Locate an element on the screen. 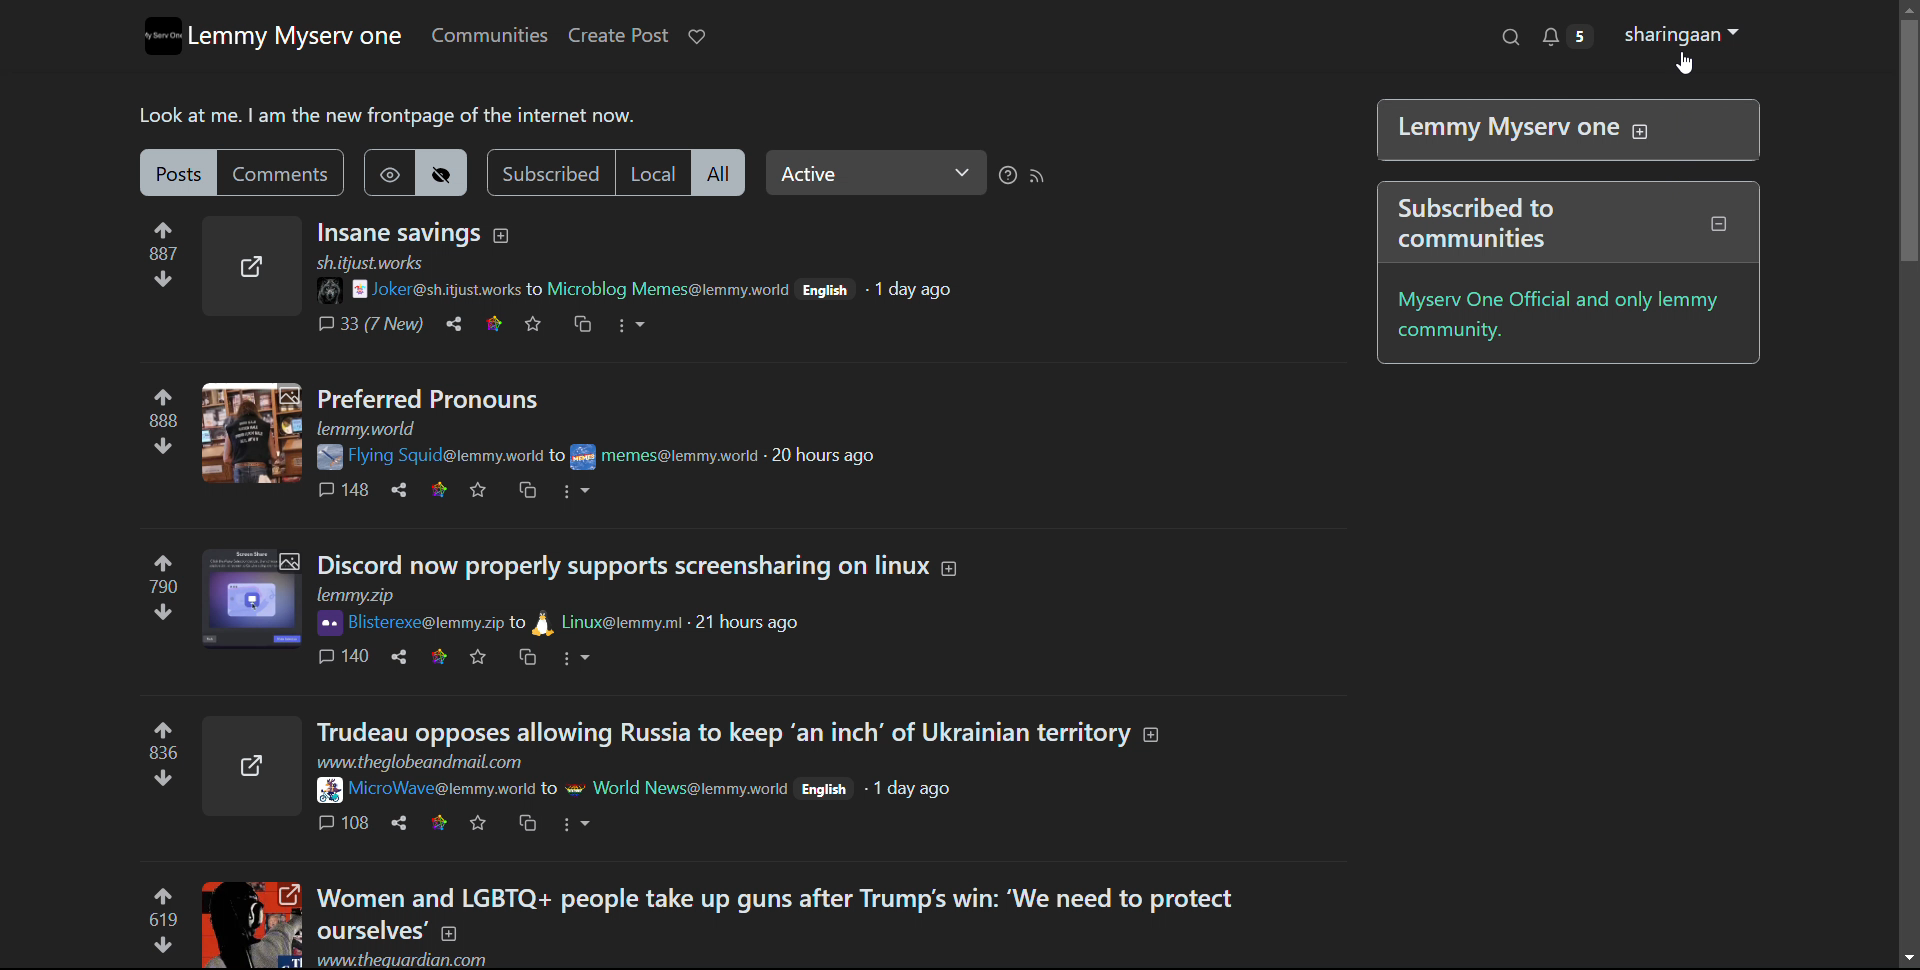 The width and height of the screenshot is (1920, 970). donate to lemmy is located at coordinates (698, 37).